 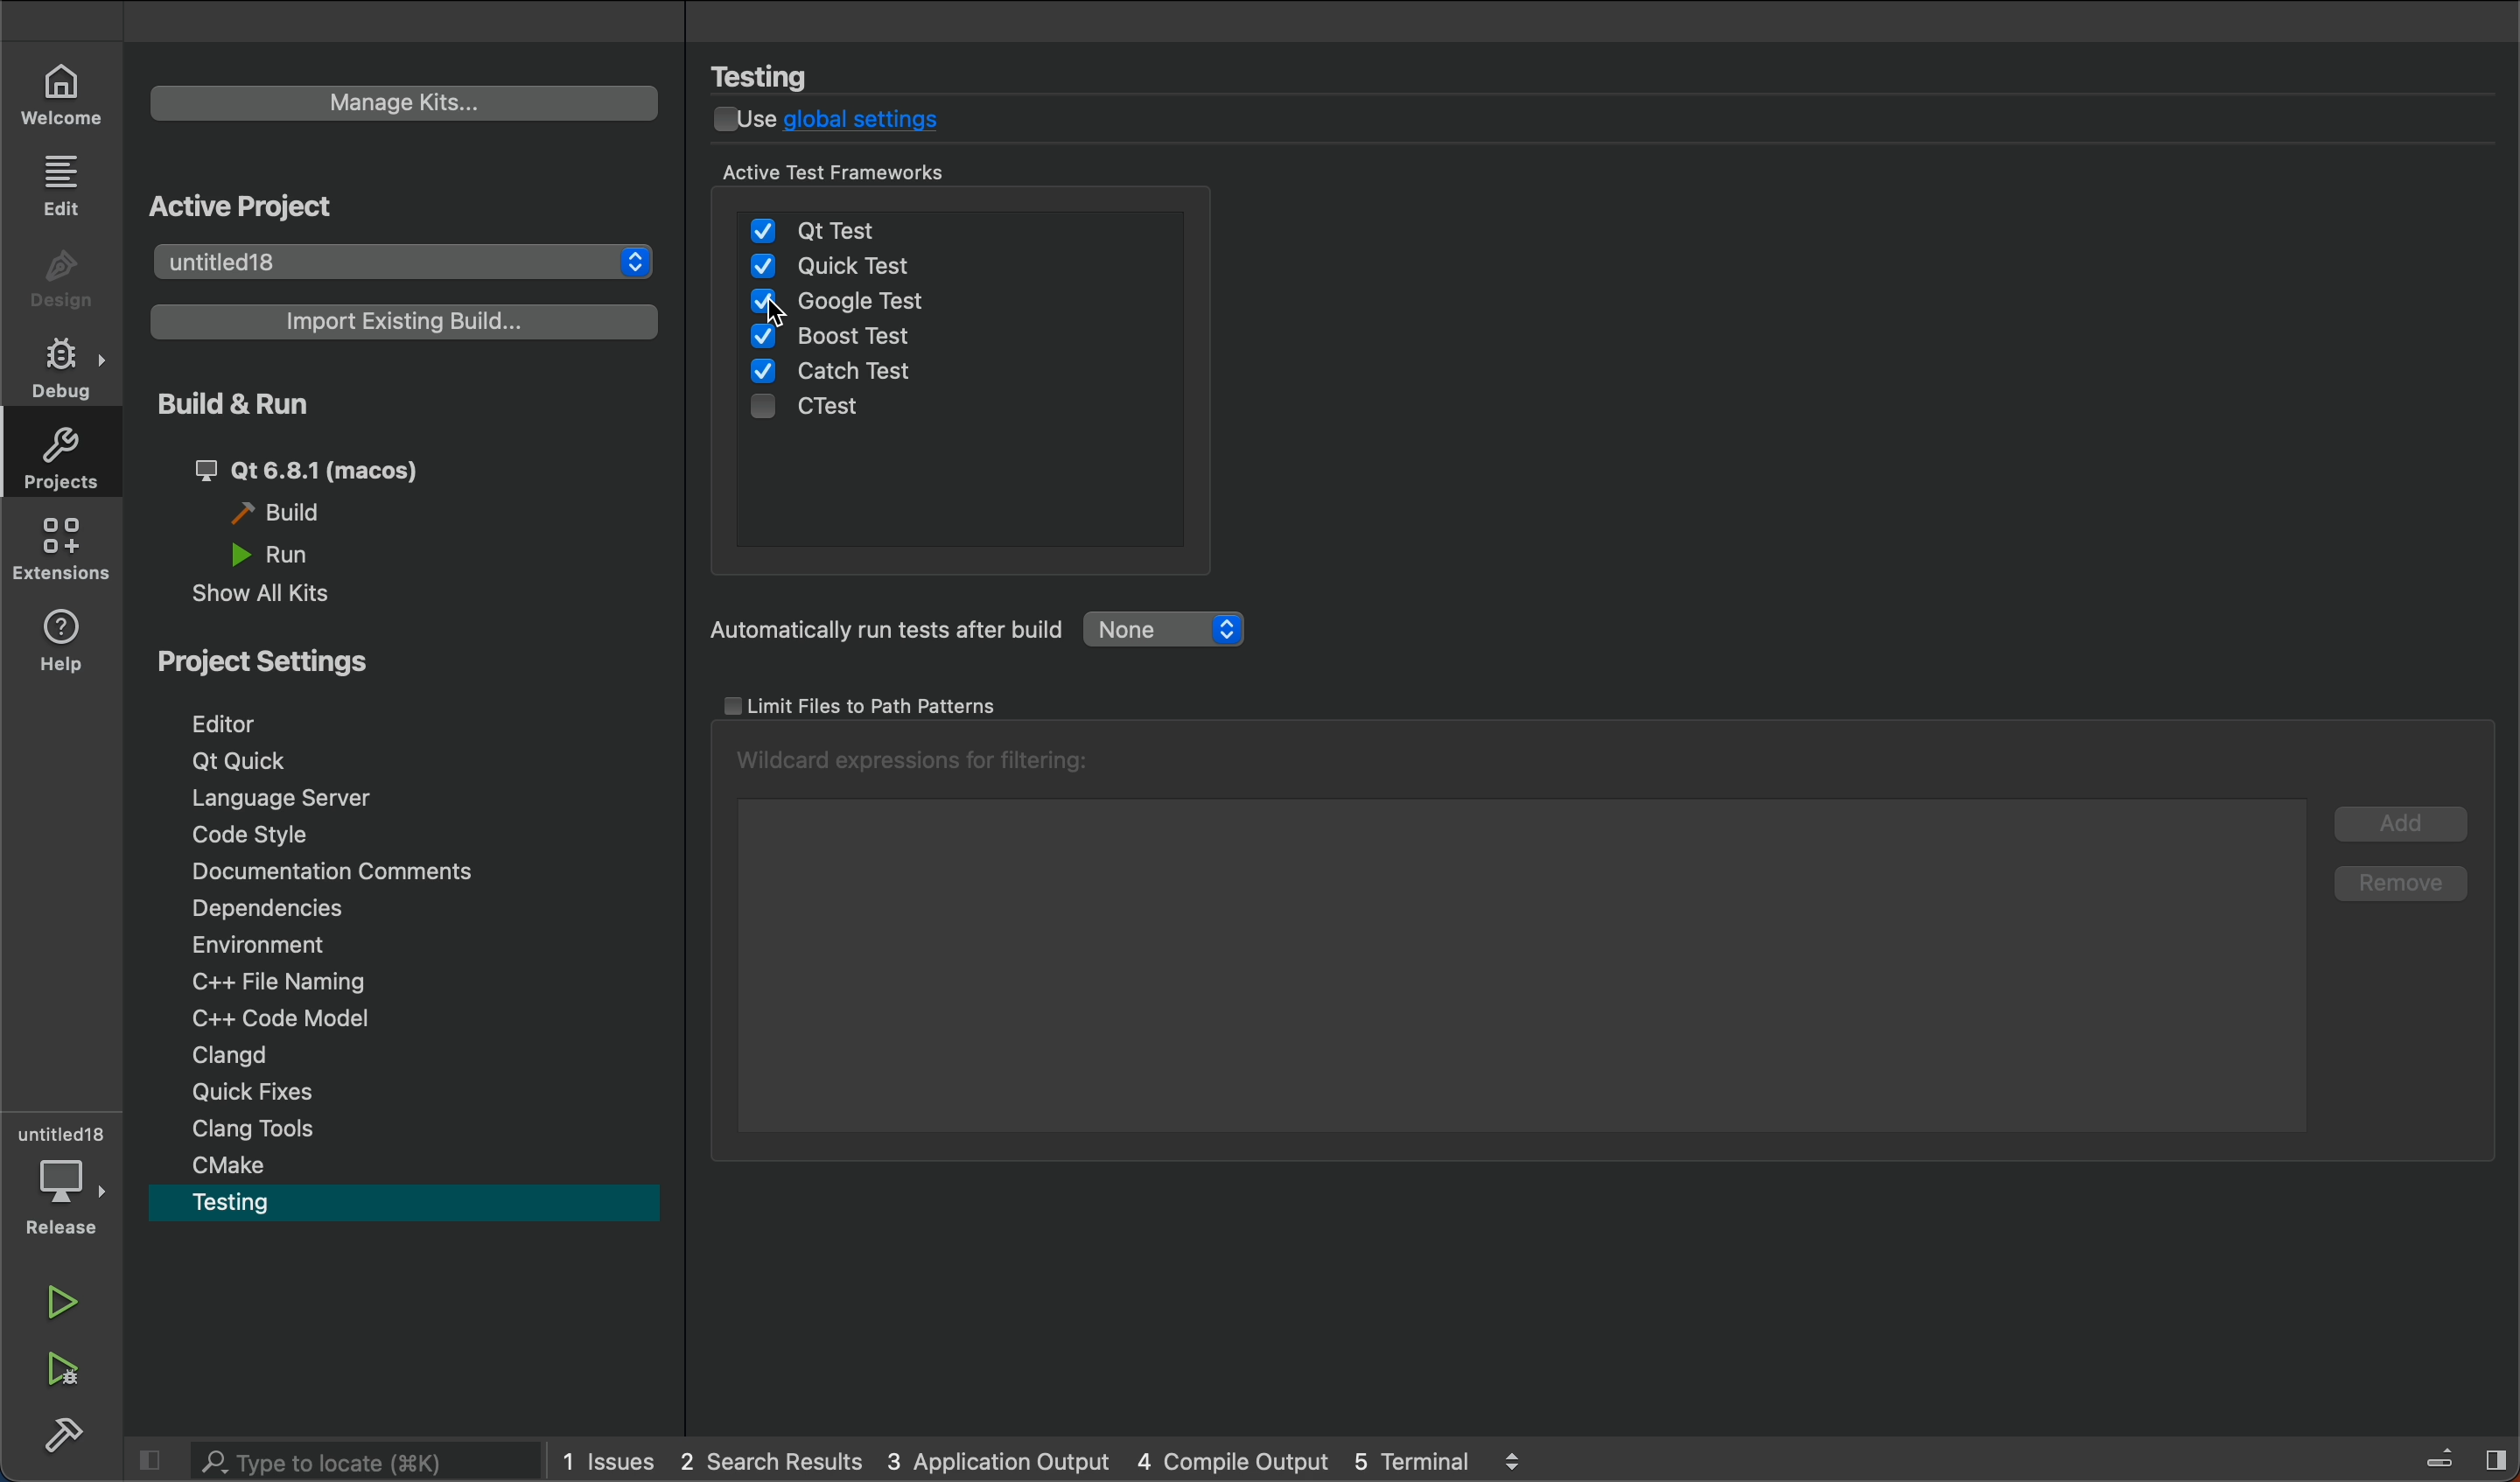 What do you see at coordinates (412, 1059) in the screenshot?
I see `clangd` at bounding box center [412, 1059].